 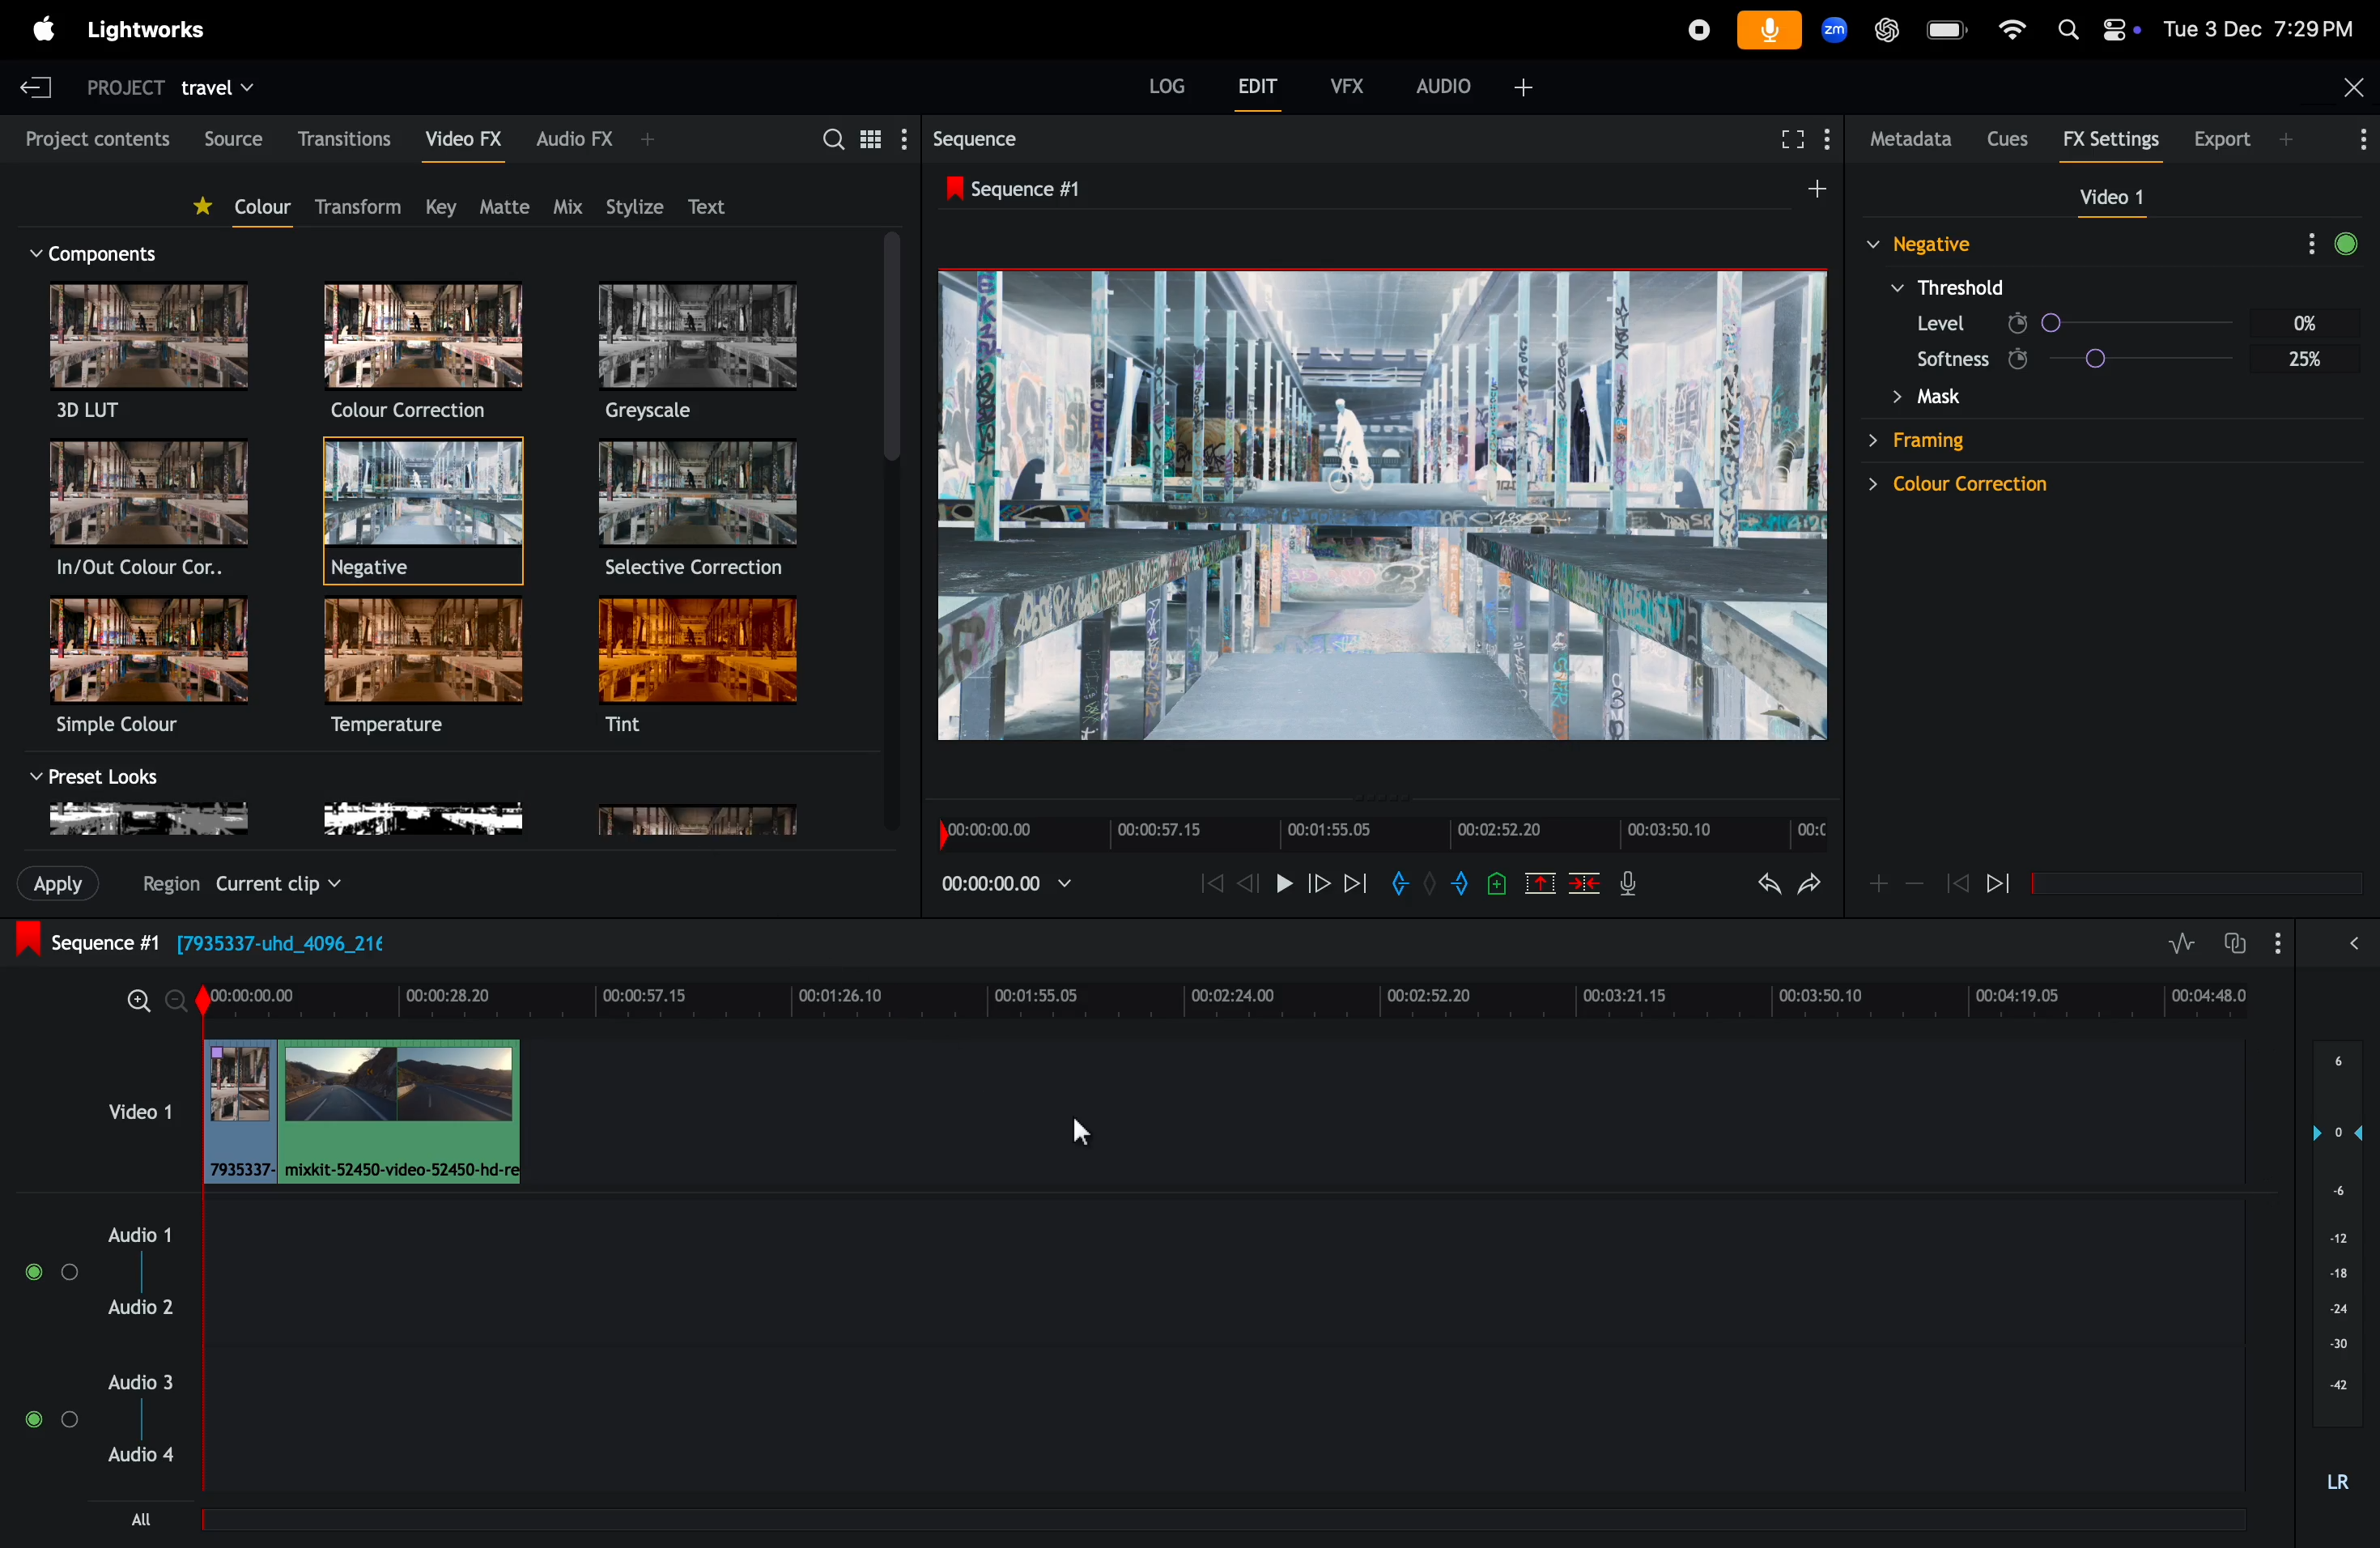 What do you see at coordinates (139, 1002) in the screenshot?
I see `zoom out` at bounding box center [139, 1002].